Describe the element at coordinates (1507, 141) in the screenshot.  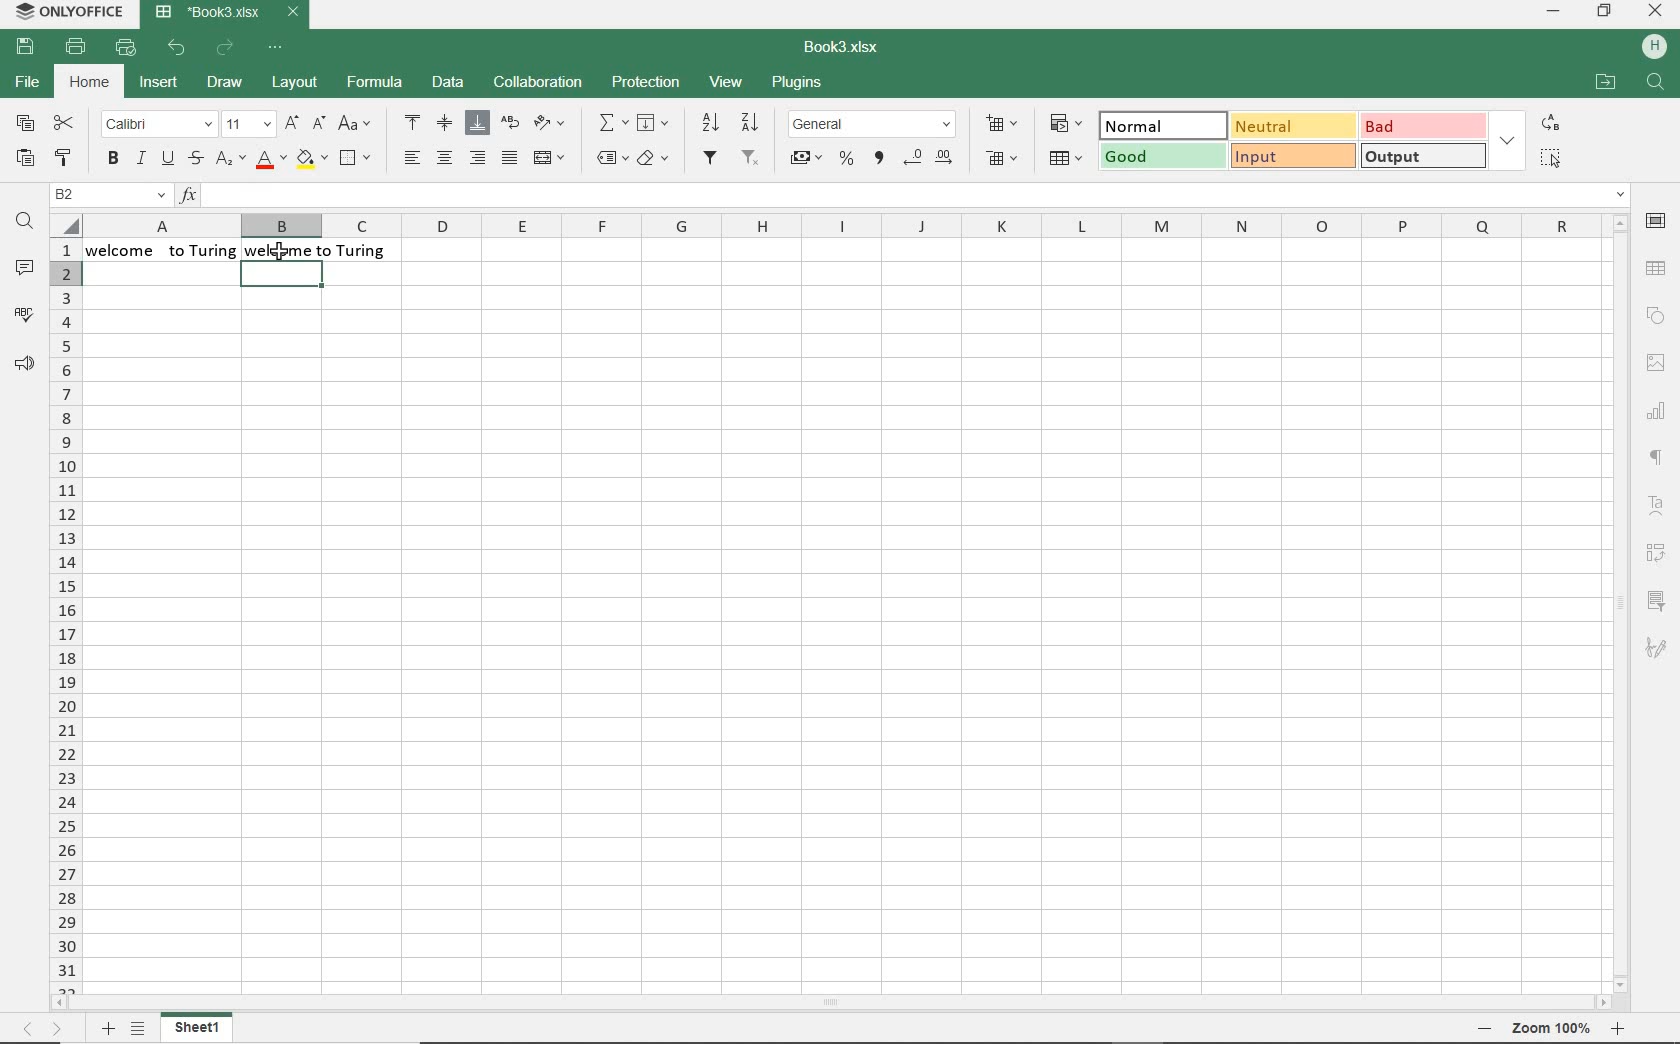
I see `EXPAND` at that location.